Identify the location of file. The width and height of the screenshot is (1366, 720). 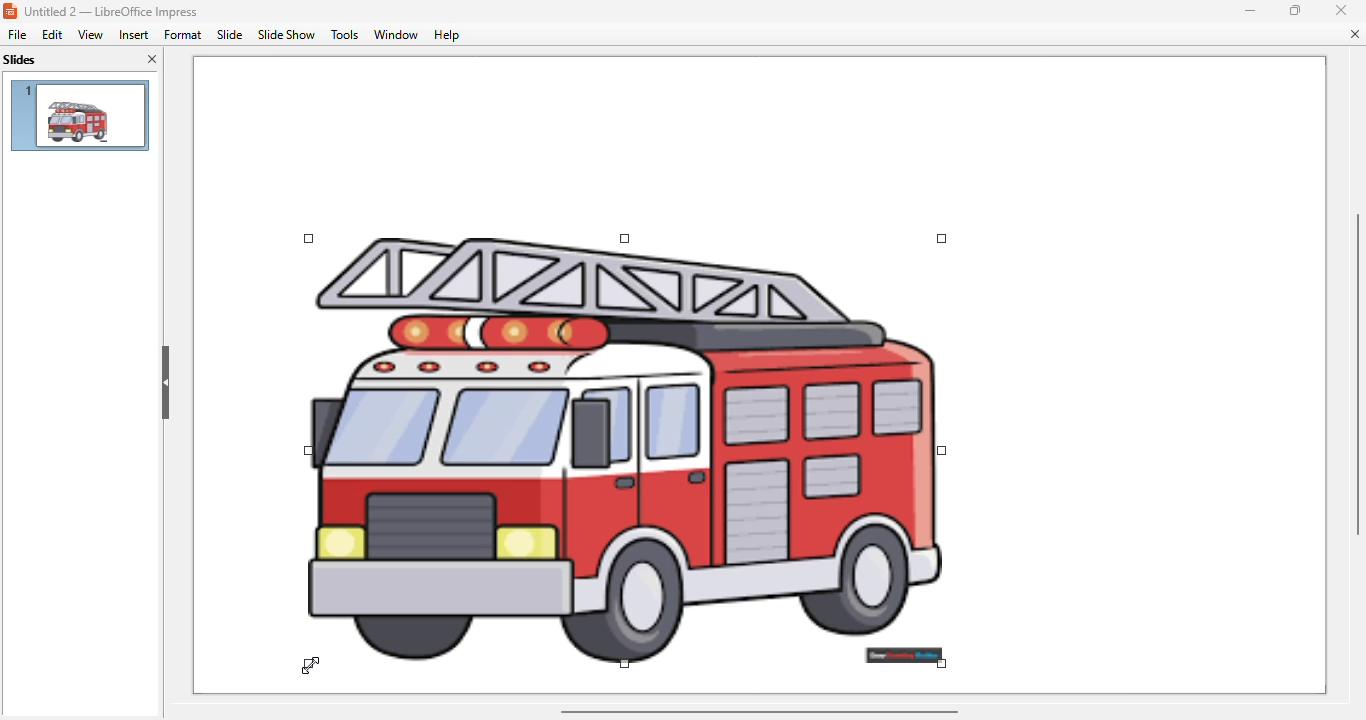
(17, 35).